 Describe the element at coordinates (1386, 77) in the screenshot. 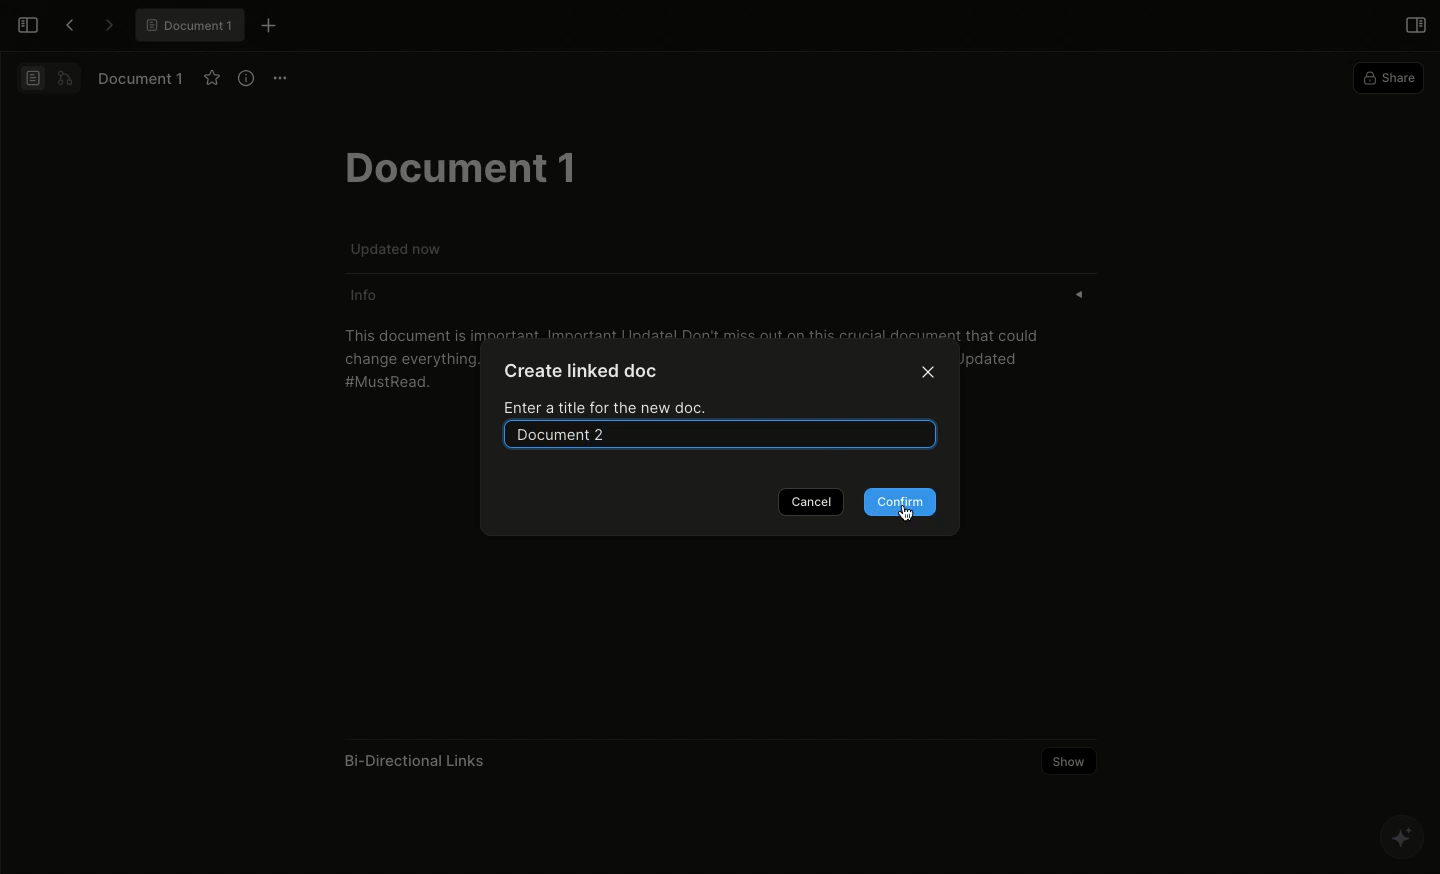

I see `Share` at that location.